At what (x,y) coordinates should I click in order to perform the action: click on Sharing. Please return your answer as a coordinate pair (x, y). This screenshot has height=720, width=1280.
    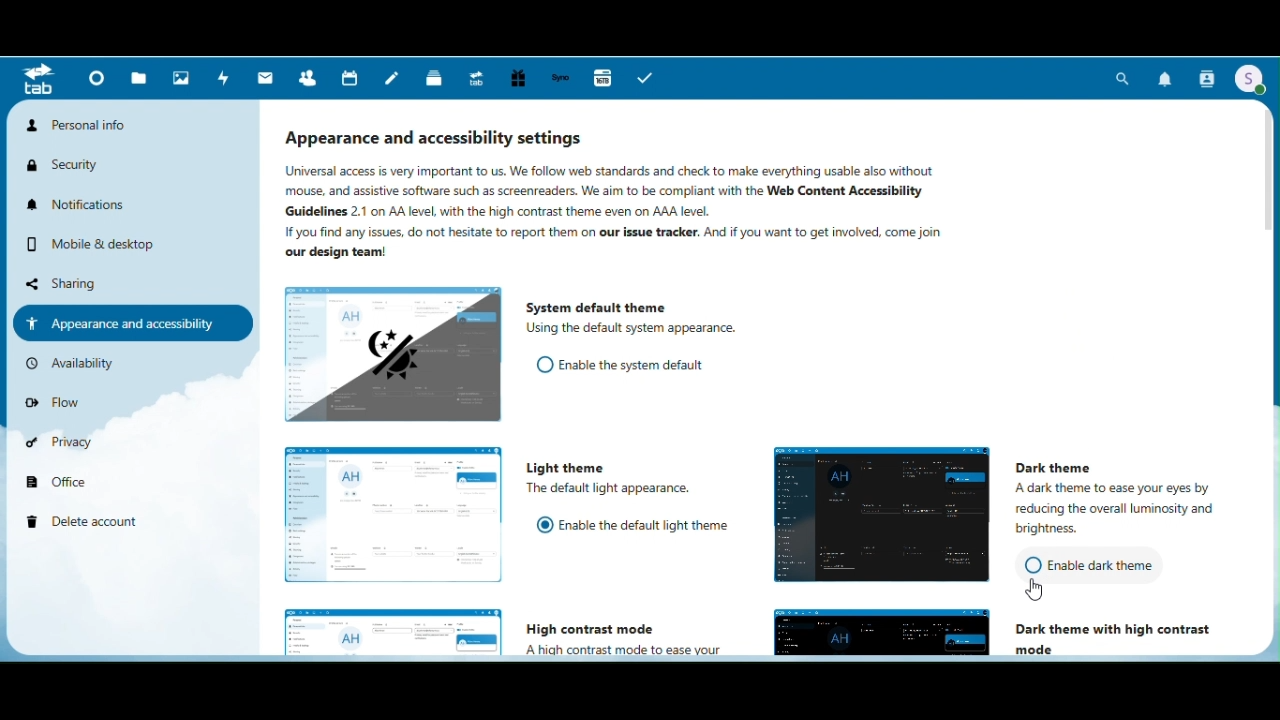
    Looking at the image, I should click on (74, 283).